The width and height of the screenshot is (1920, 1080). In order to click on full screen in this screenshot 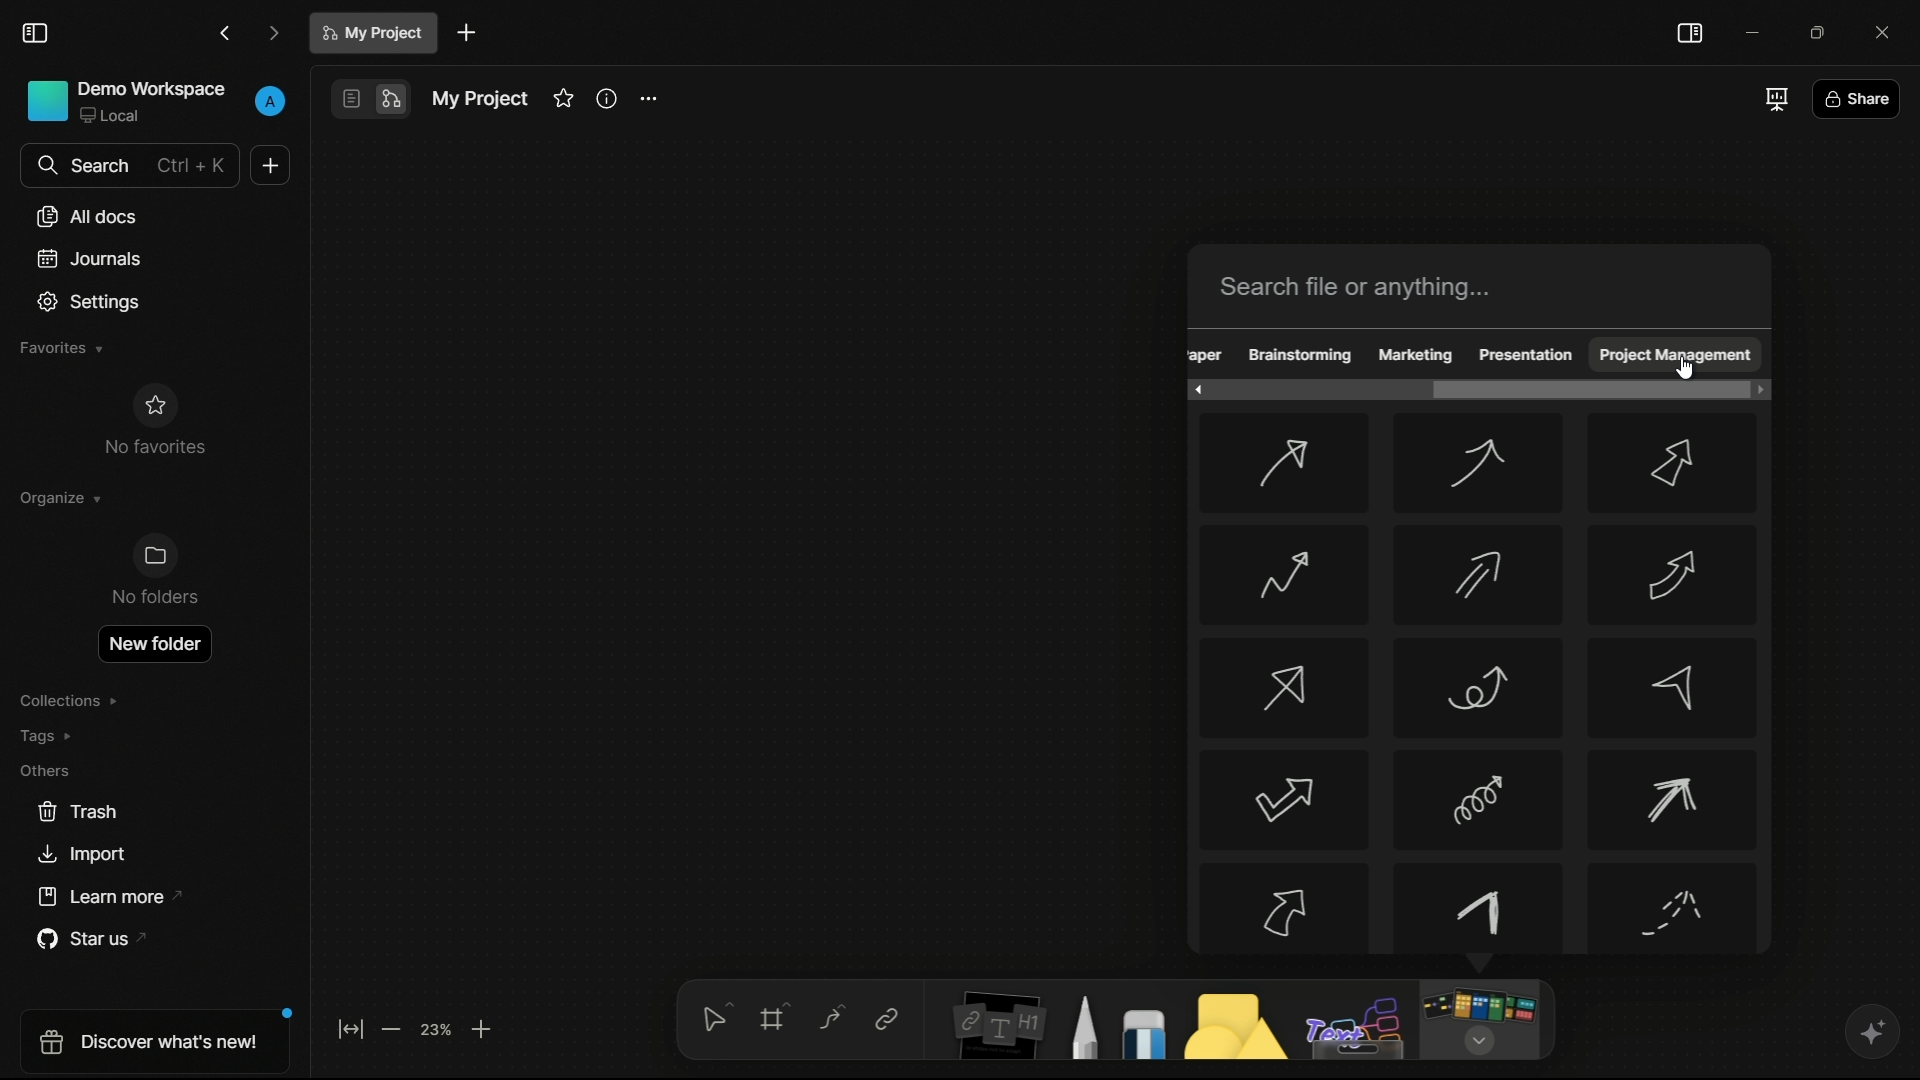, I will do `click(1774, 98)`.